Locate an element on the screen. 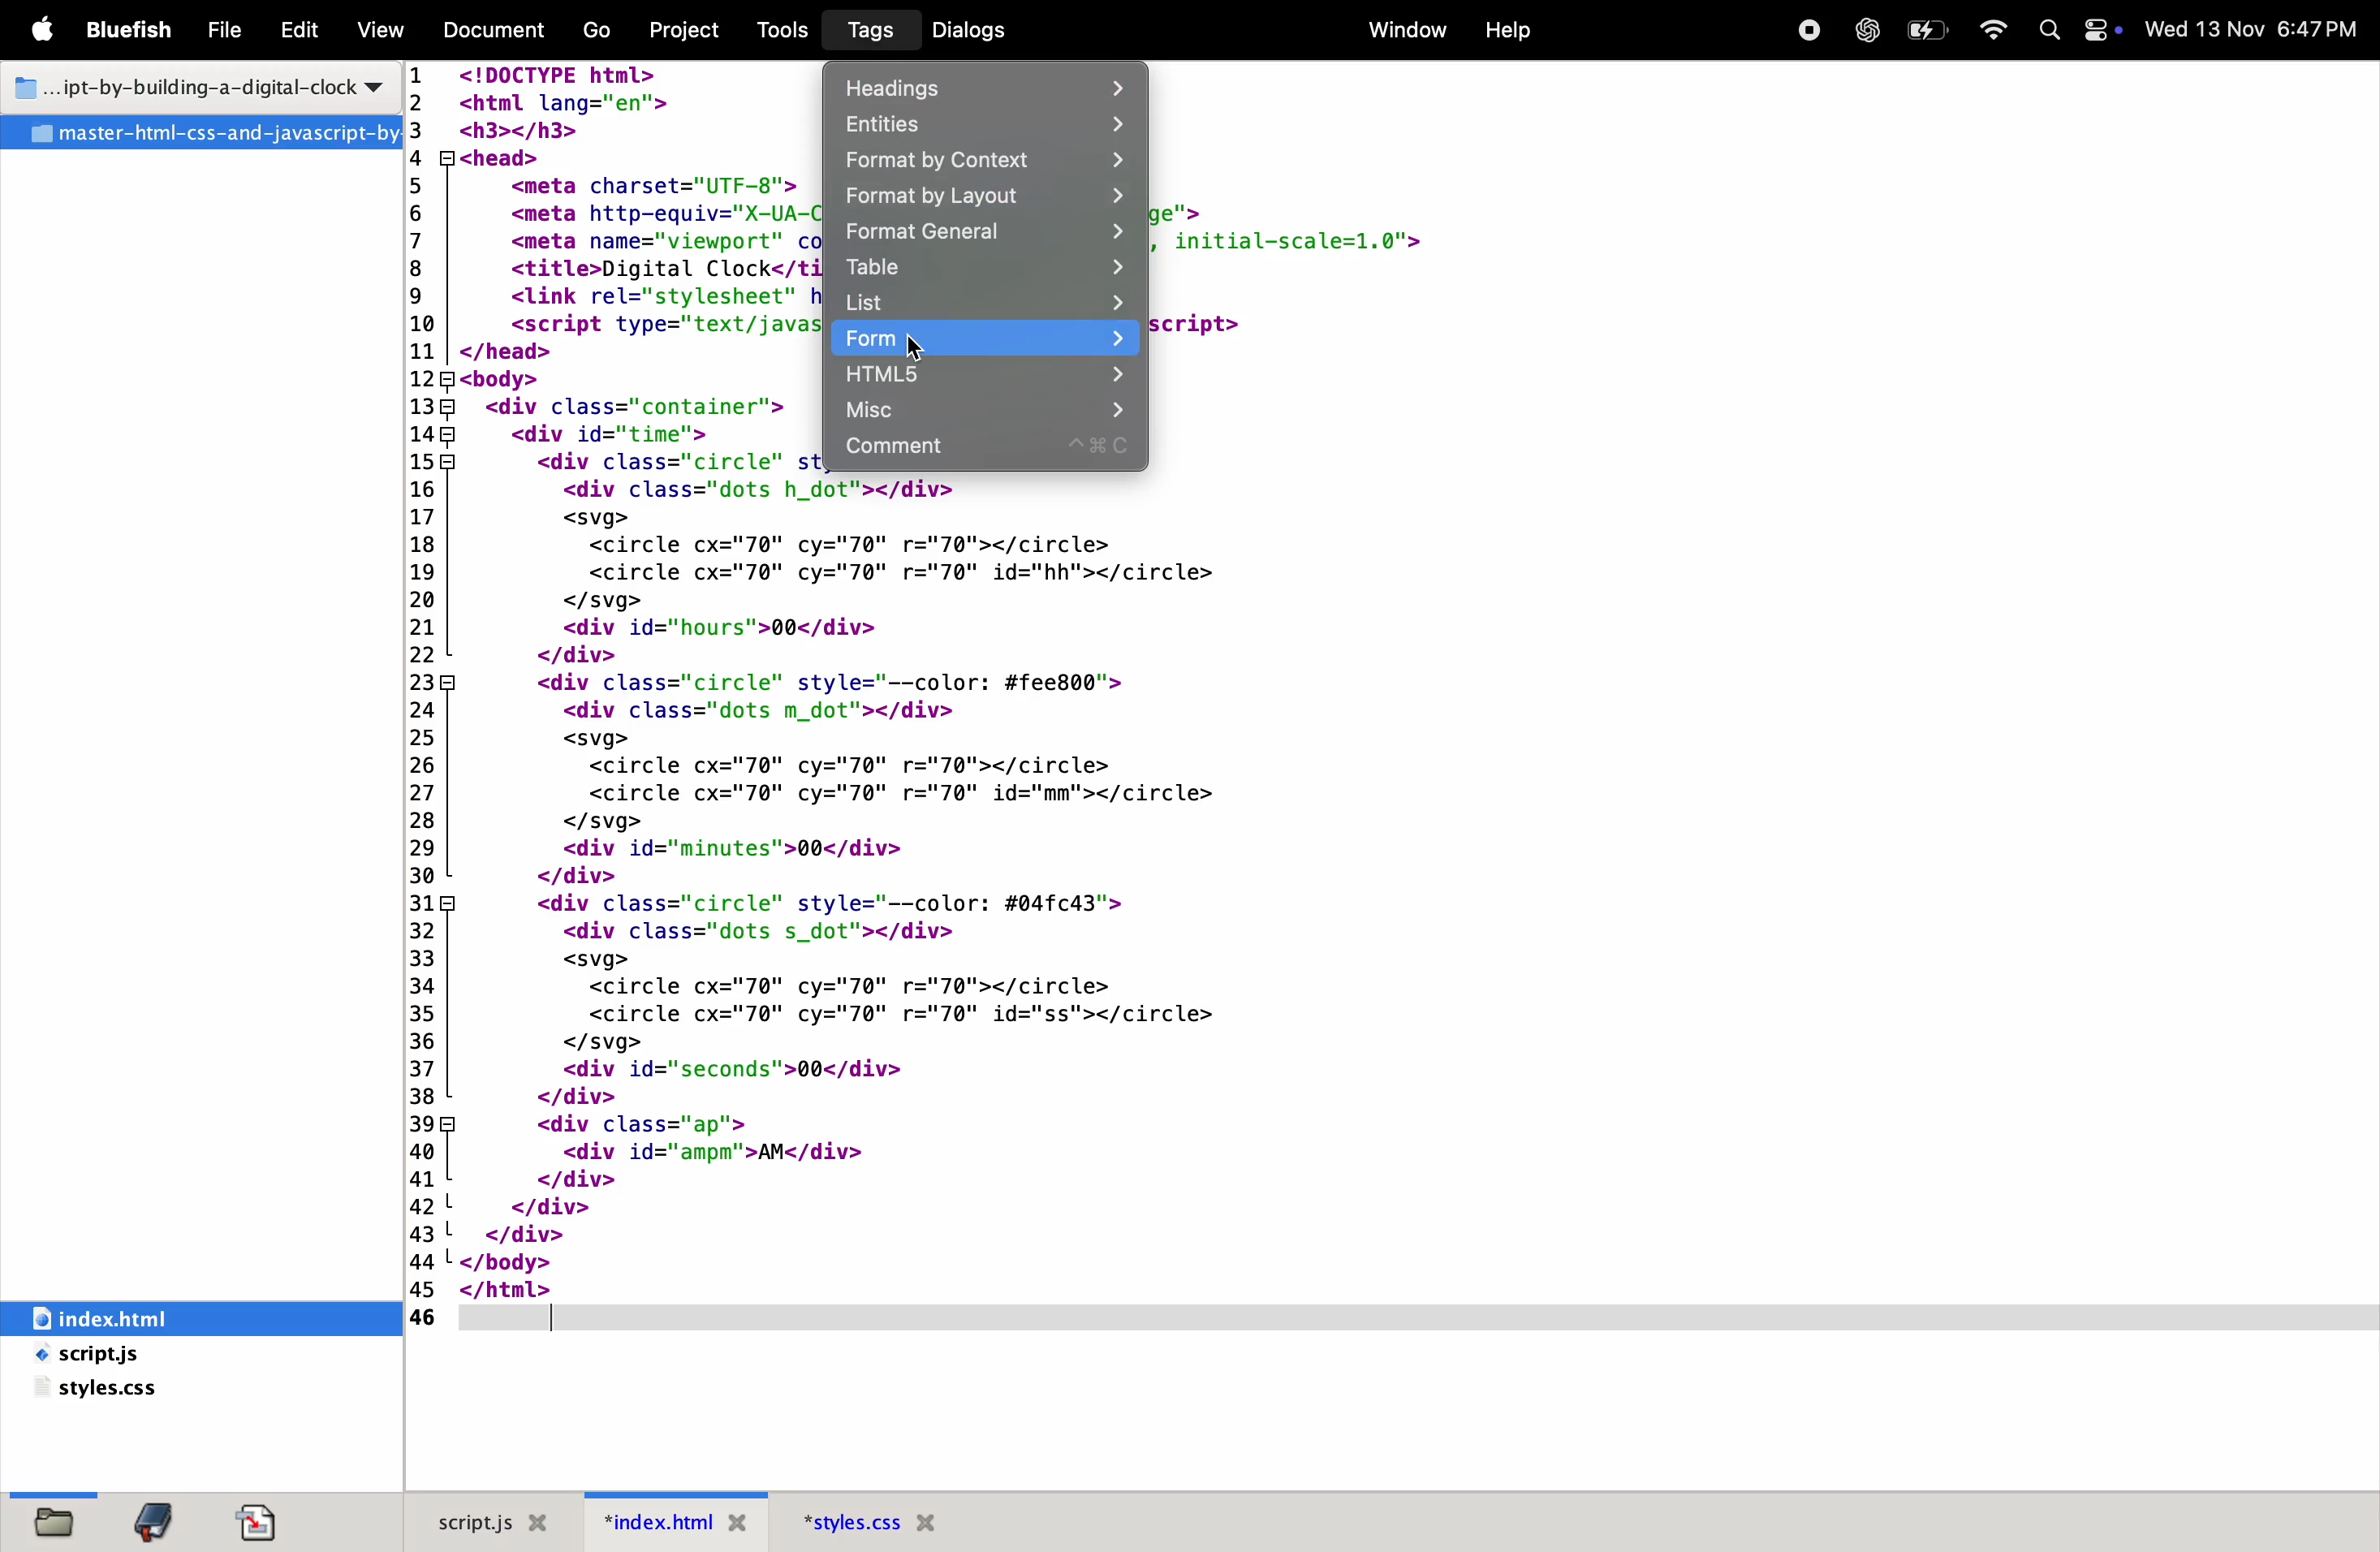 The image size is (2380, 1552). wifi is located at coordinates (2000, 25).